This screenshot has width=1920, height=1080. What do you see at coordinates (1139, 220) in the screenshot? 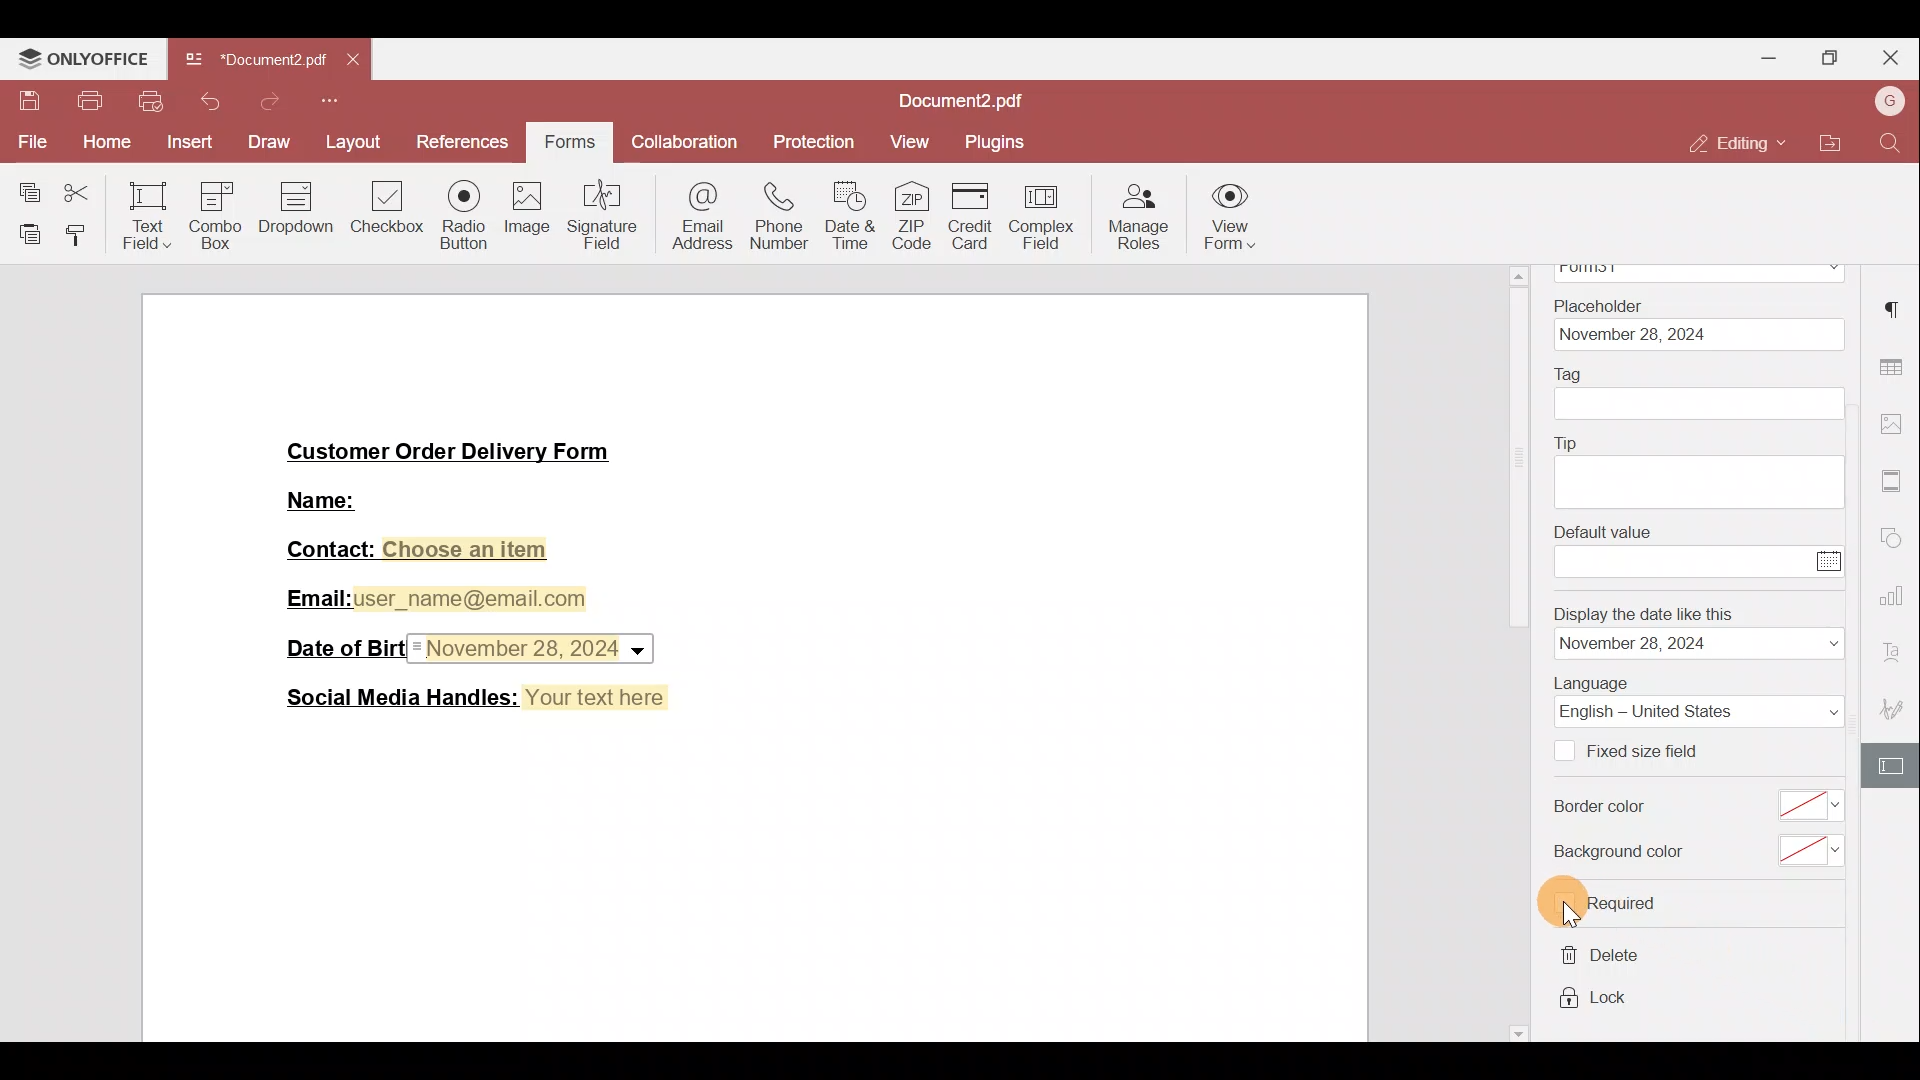
I see `Manage roles` at bounding box center [1139, 220].